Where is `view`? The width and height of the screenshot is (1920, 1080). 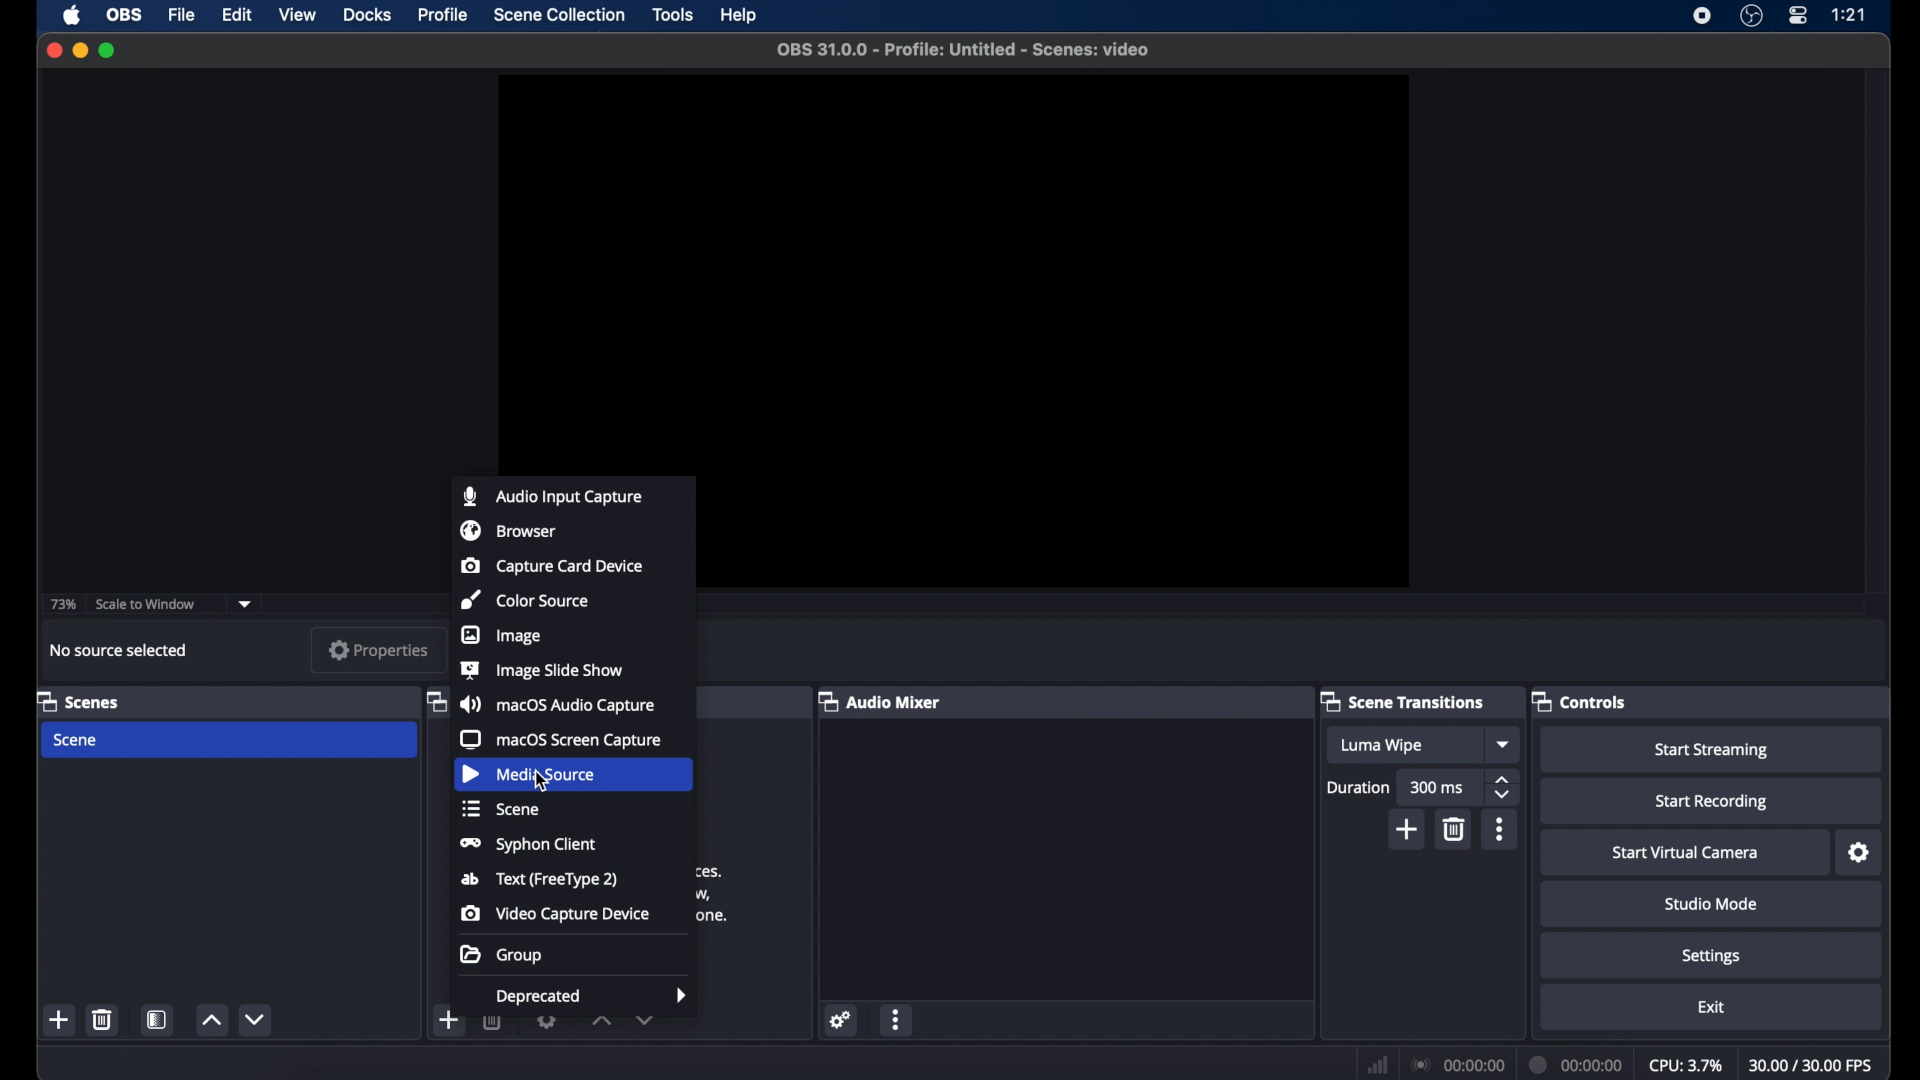
view is located at coordinates (300, 16).